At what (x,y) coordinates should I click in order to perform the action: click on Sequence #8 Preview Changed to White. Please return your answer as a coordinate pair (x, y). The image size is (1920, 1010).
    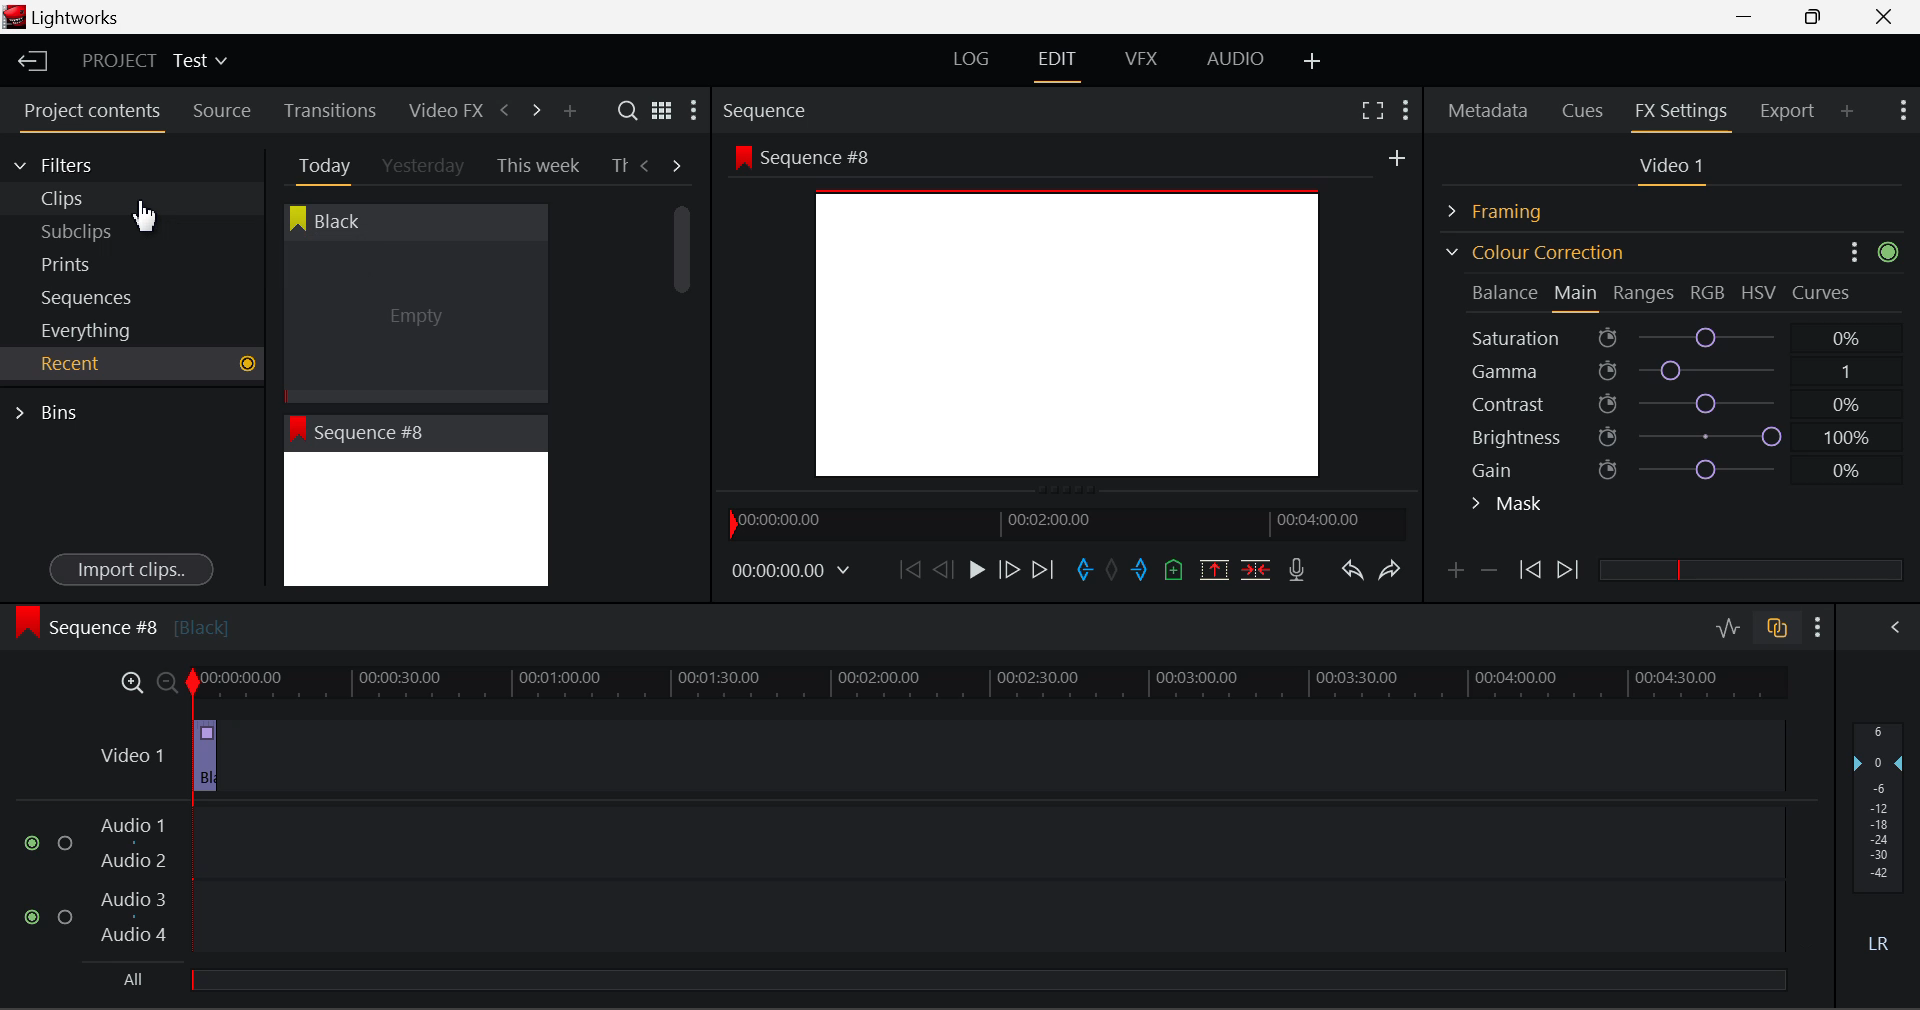
    Looking at the image, I should click on (415, 501).